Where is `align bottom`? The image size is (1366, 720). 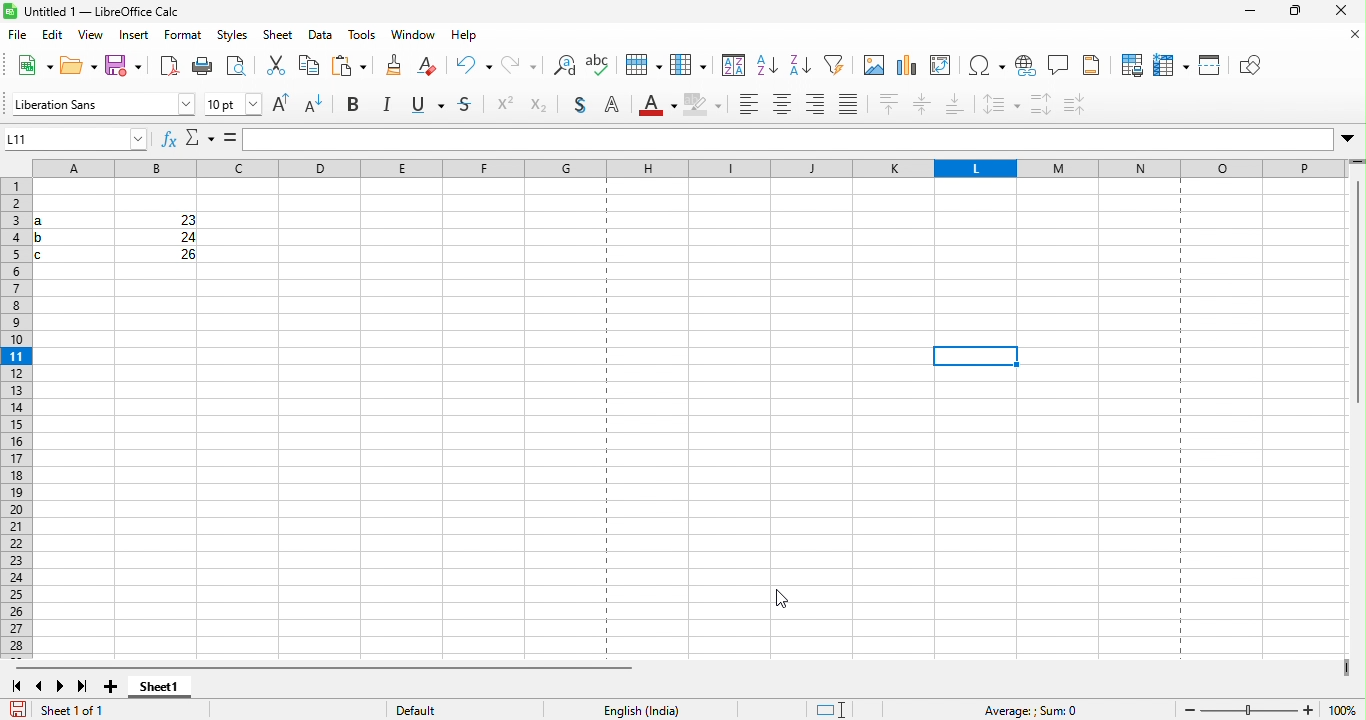 align bottom is located at coordinates (959, 105).